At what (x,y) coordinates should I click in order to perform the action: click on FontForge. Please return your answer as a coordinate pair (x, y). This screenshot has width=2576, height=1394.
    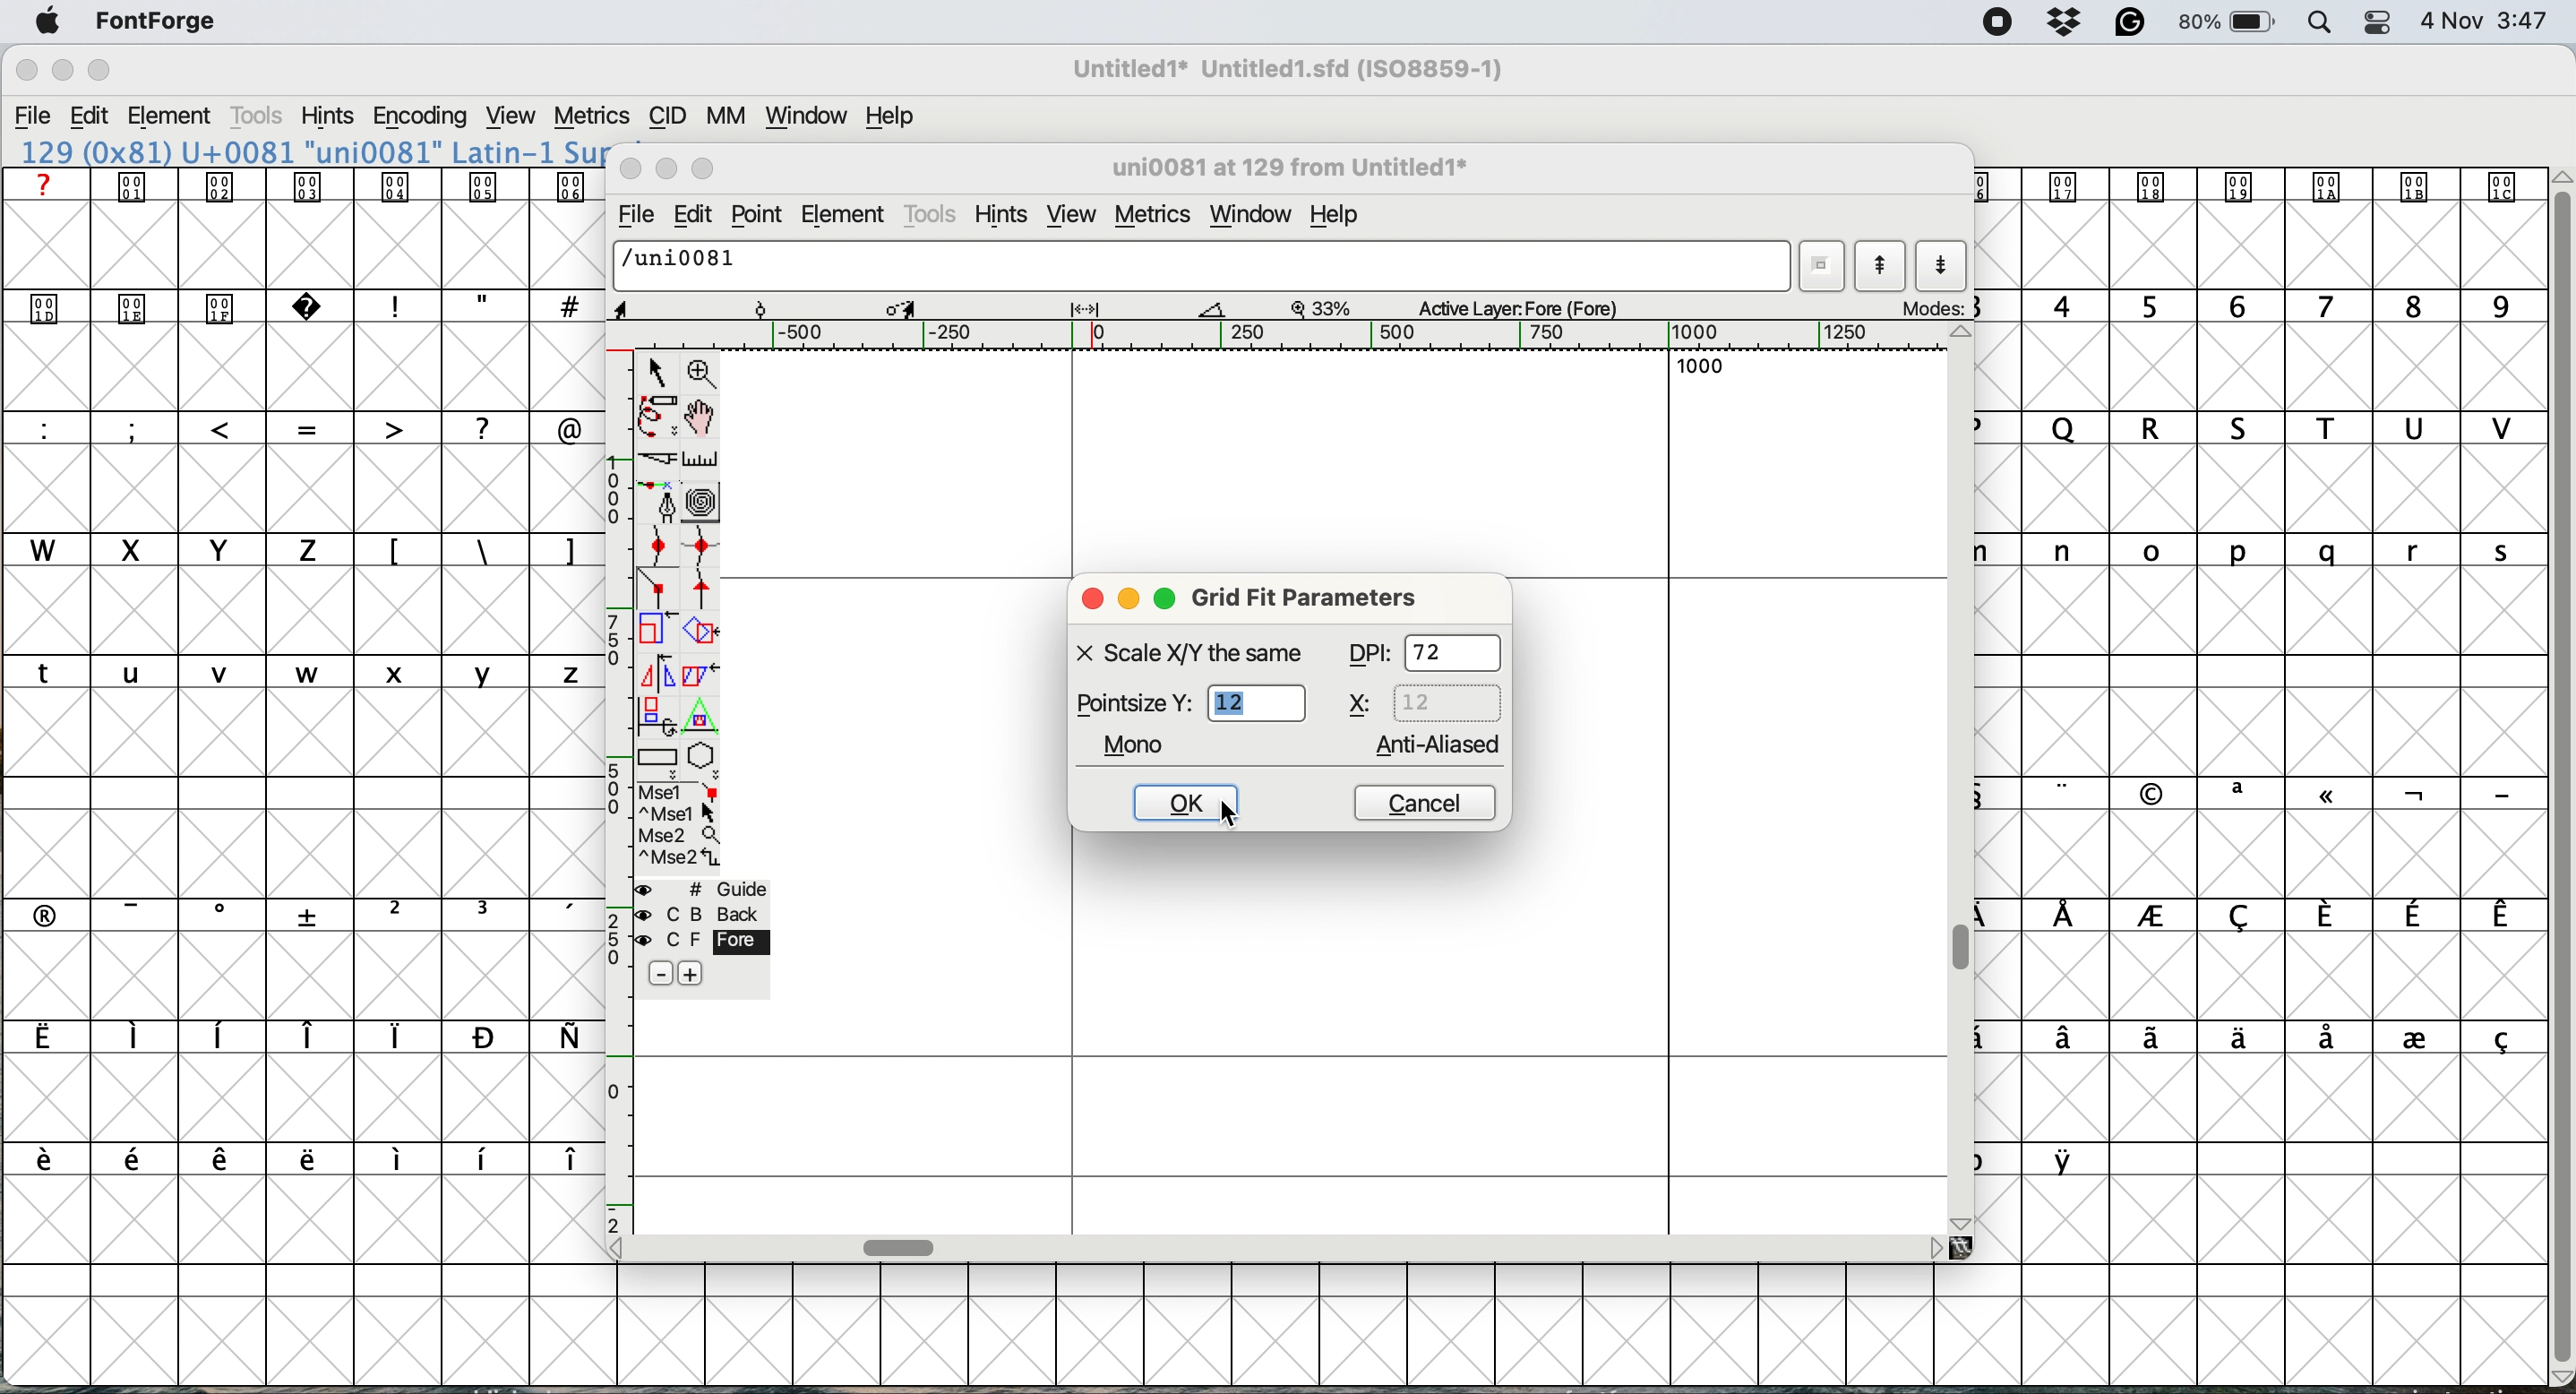
    Looking at the image, I should click on (157, 27).